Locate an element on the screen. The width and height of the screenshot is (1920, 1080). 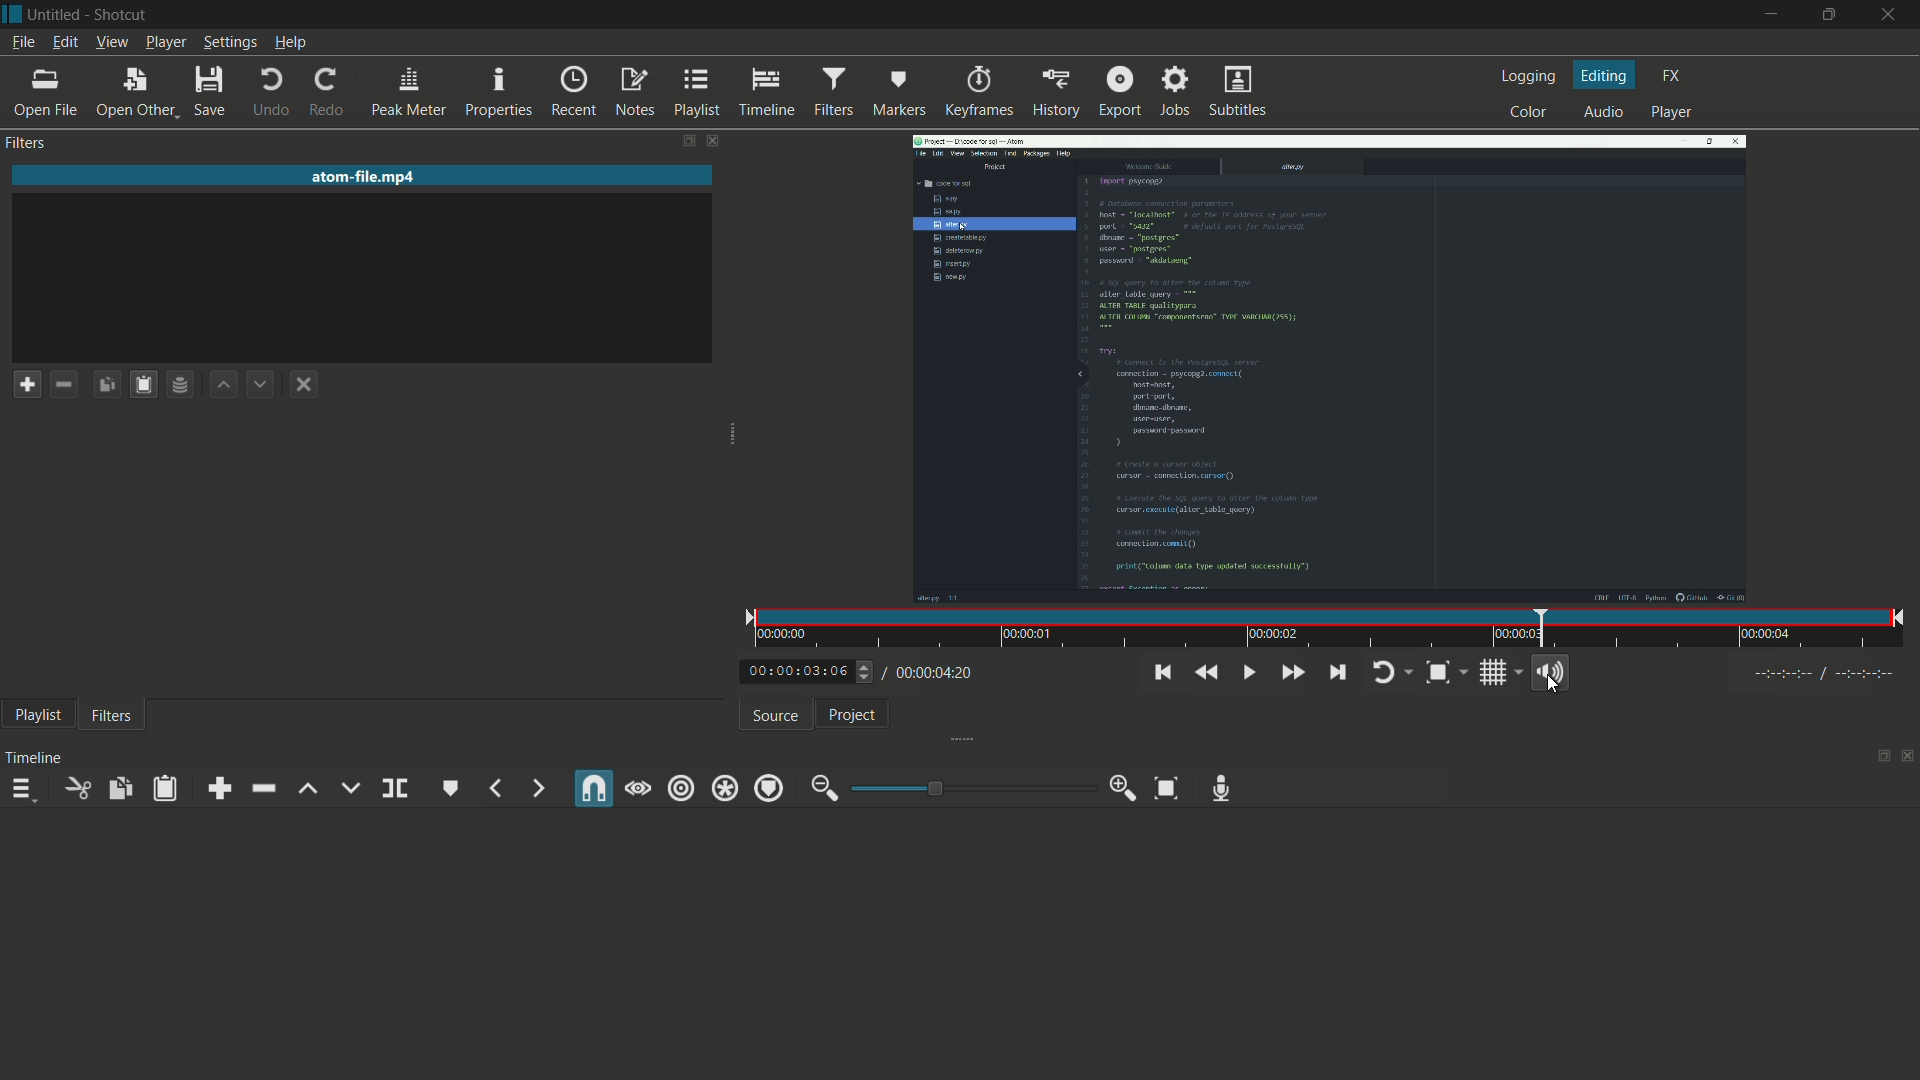
audio is located at coordinates (1600, 111).